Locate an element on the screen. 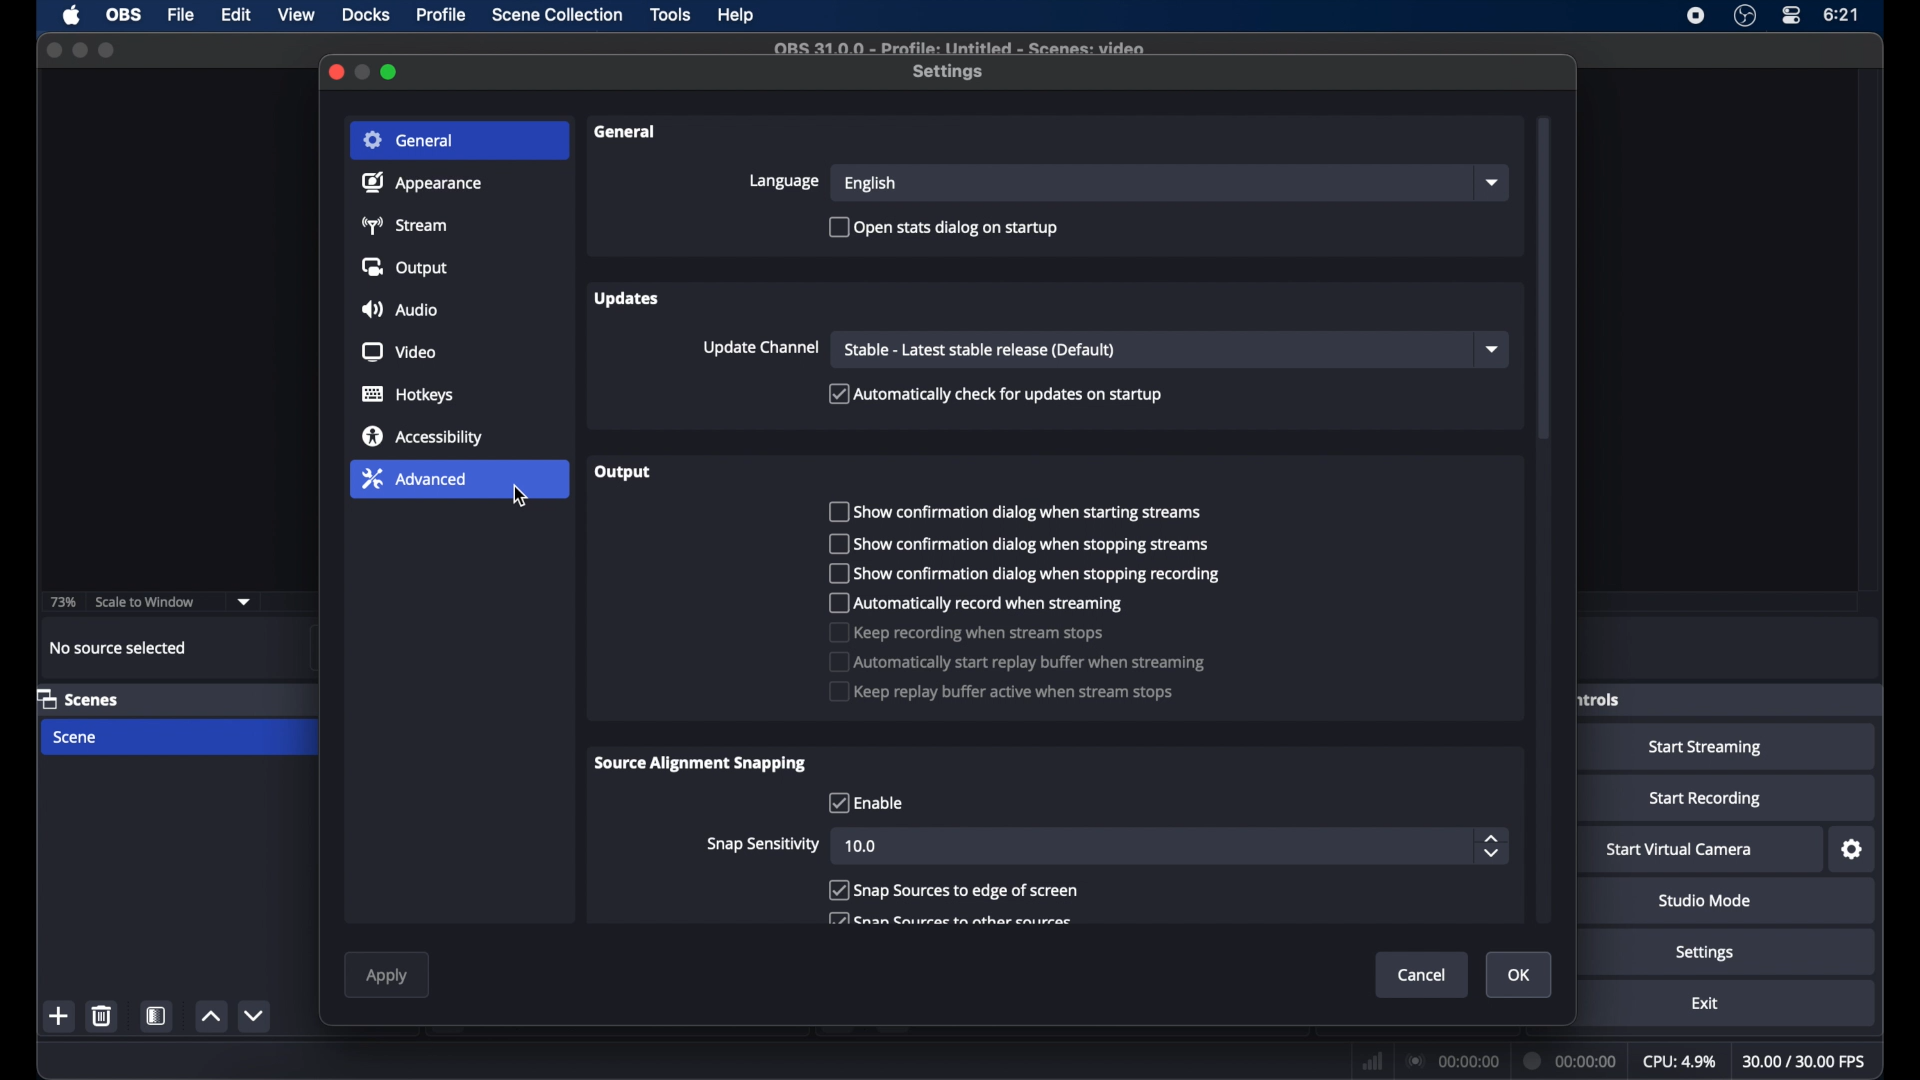 This screenshot has height=1080, width=1920. apply is located at coordinates (386, 977).